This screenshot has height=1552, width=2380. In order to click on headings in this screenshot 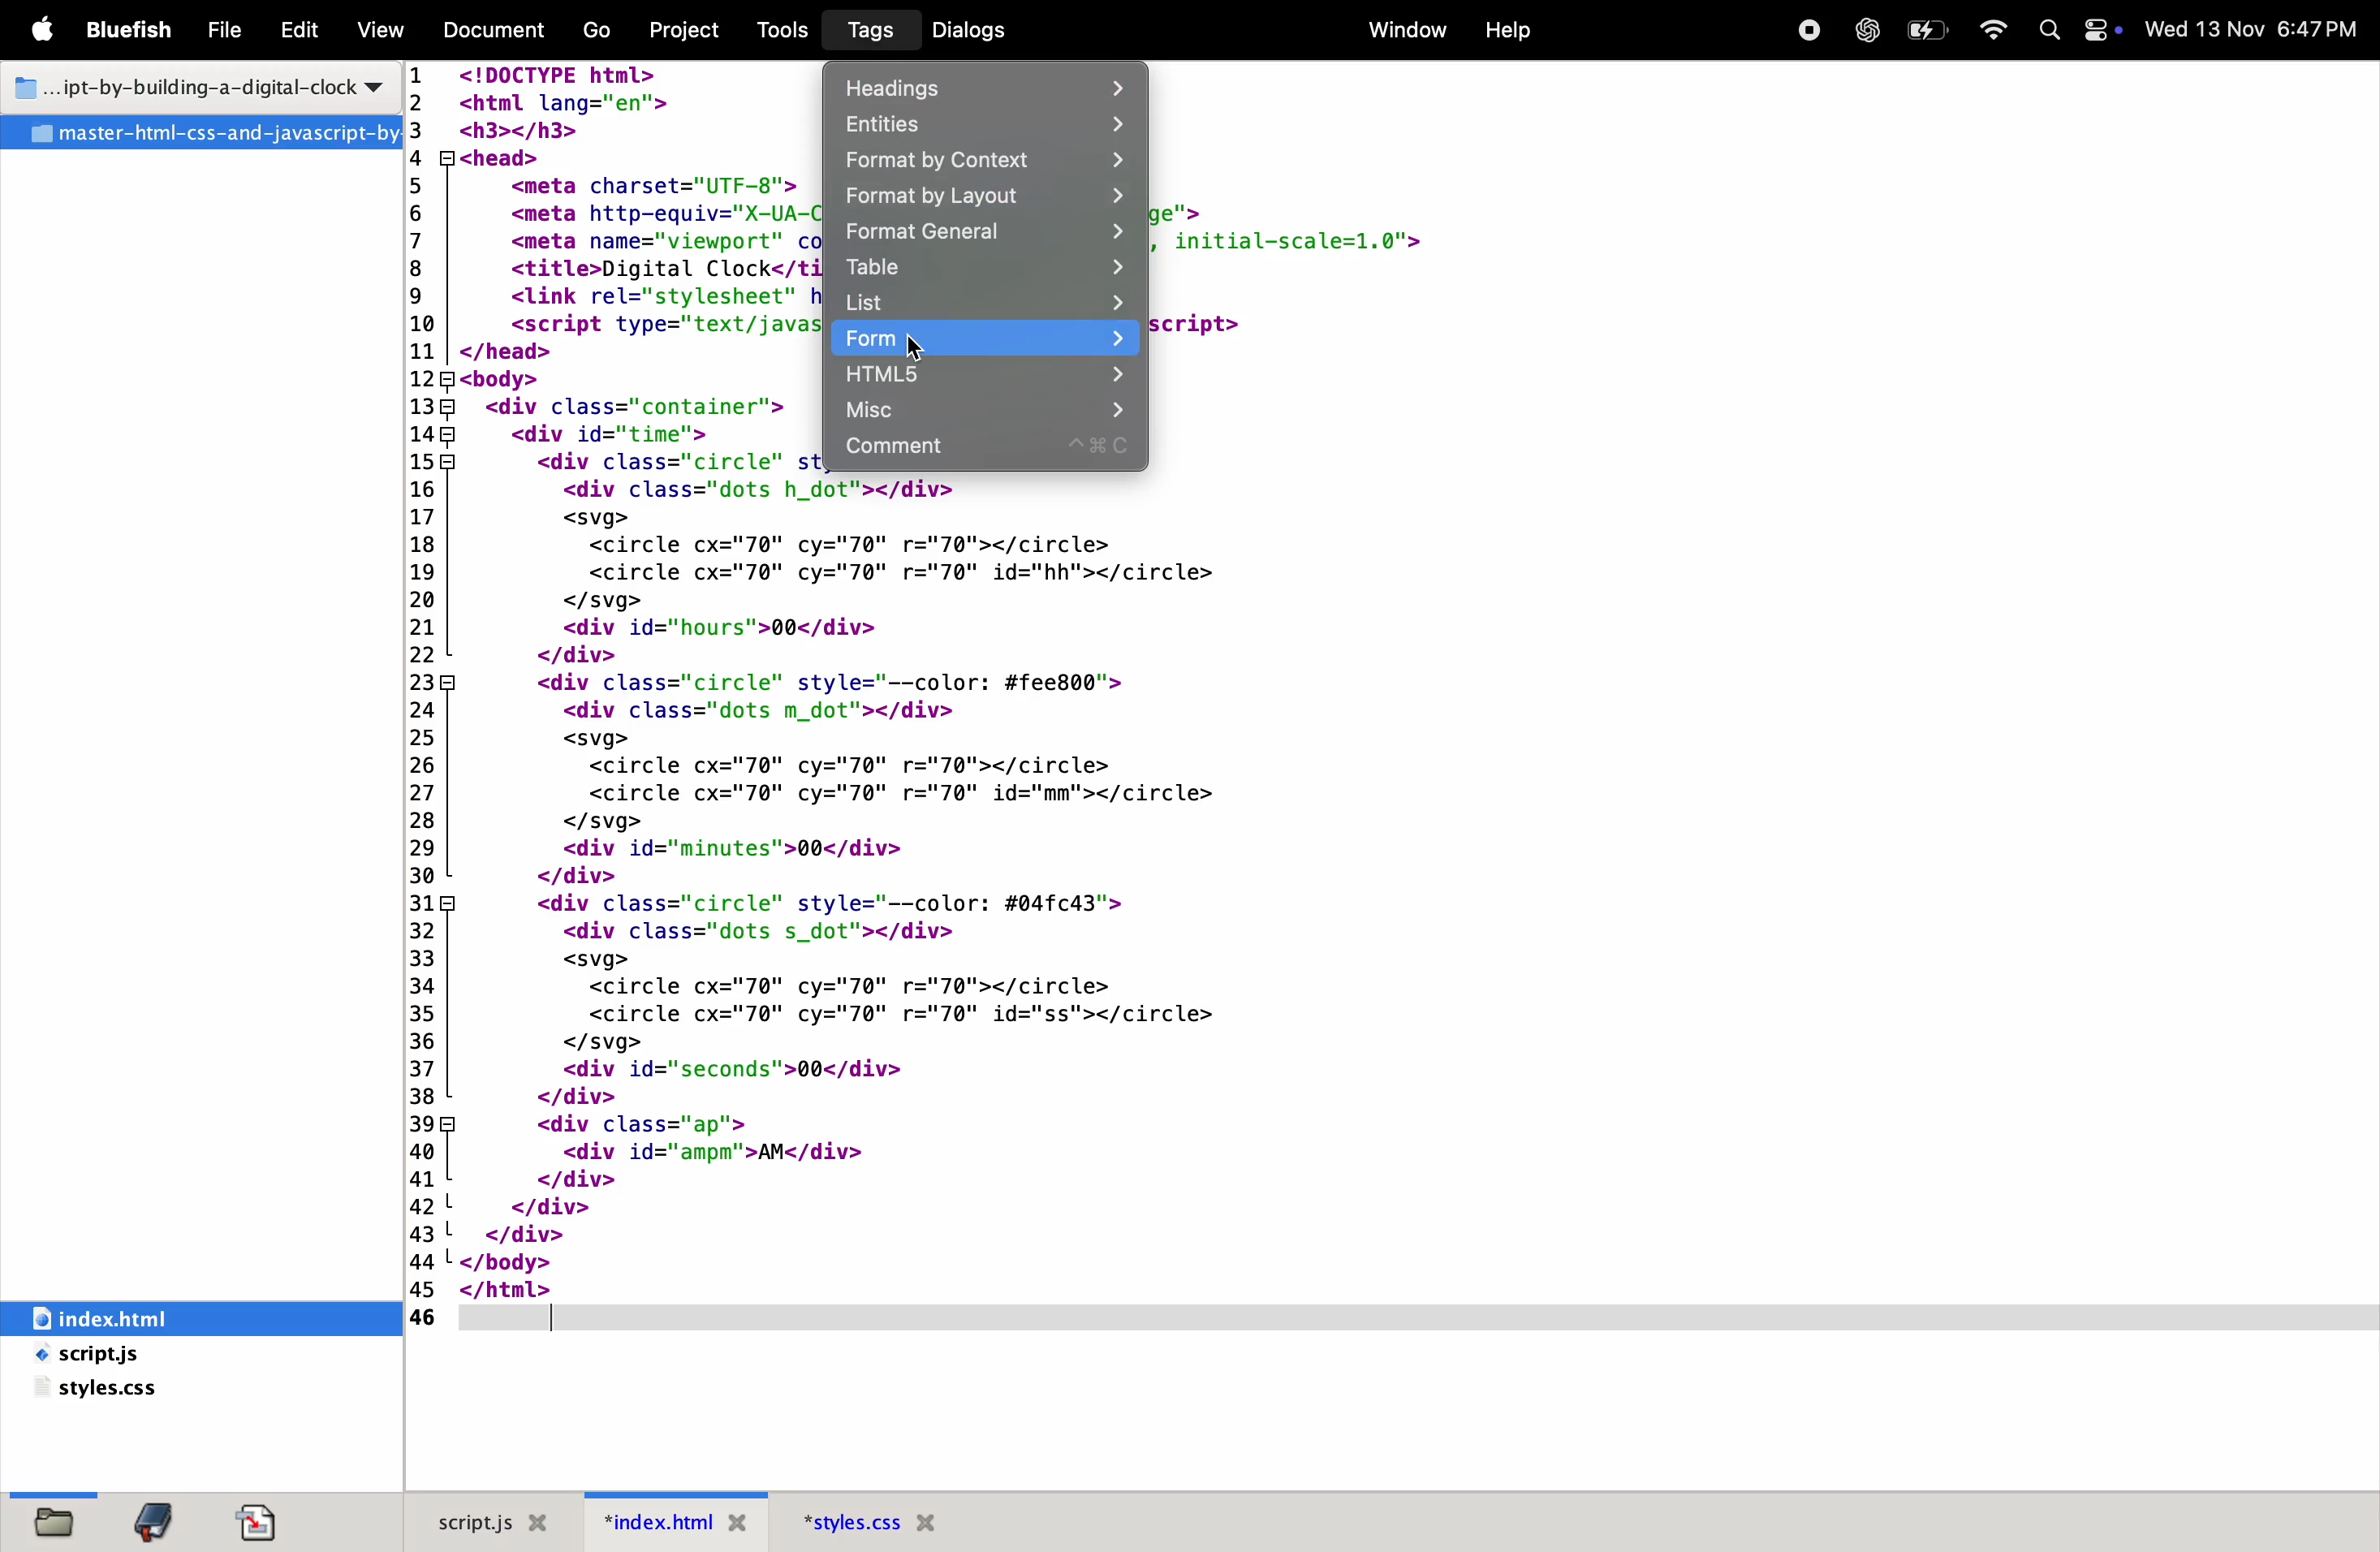, I will do `click(988, 89)`.